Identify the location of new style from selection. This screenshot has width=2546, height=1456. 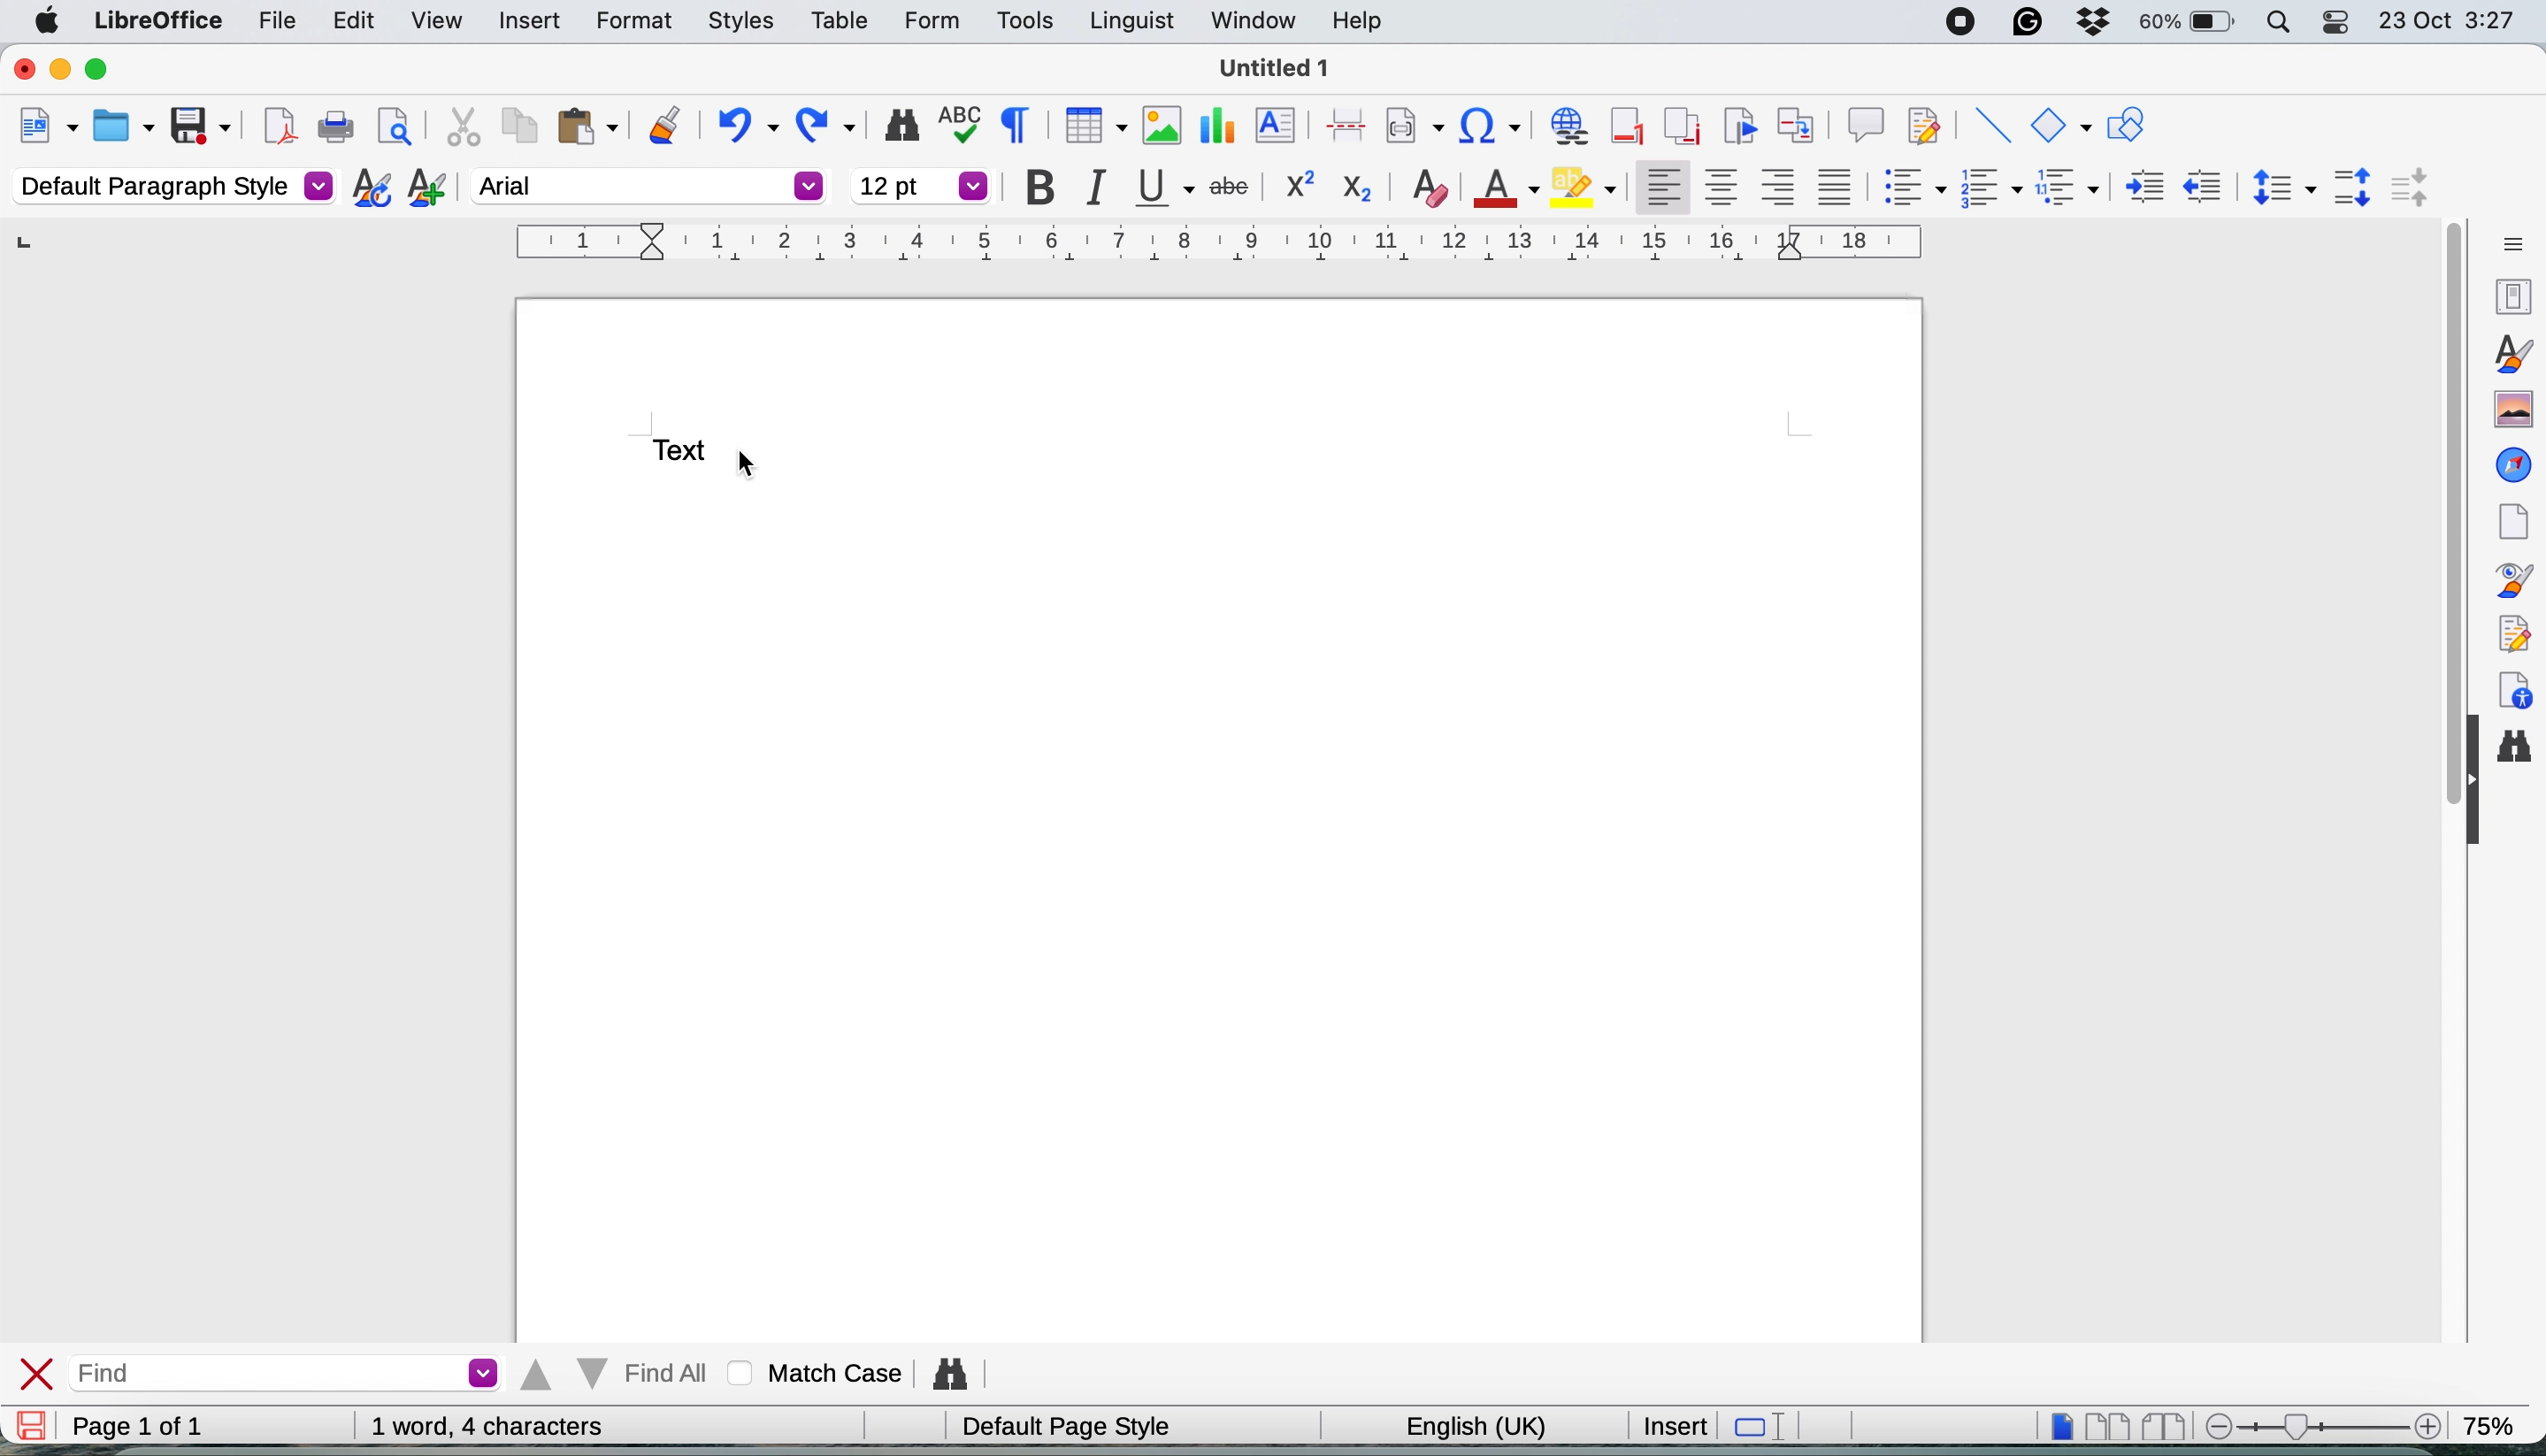
(423, 190).